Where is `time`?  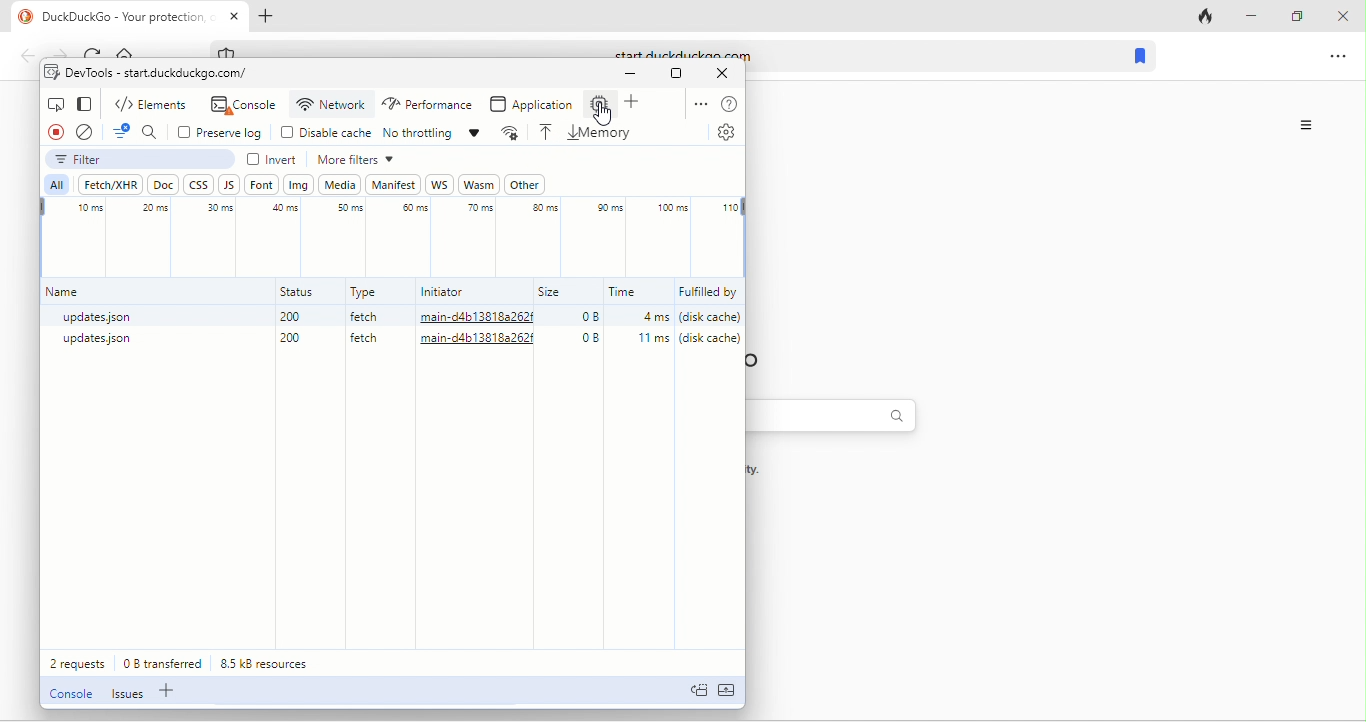 time is located at coordinates (638, 289).